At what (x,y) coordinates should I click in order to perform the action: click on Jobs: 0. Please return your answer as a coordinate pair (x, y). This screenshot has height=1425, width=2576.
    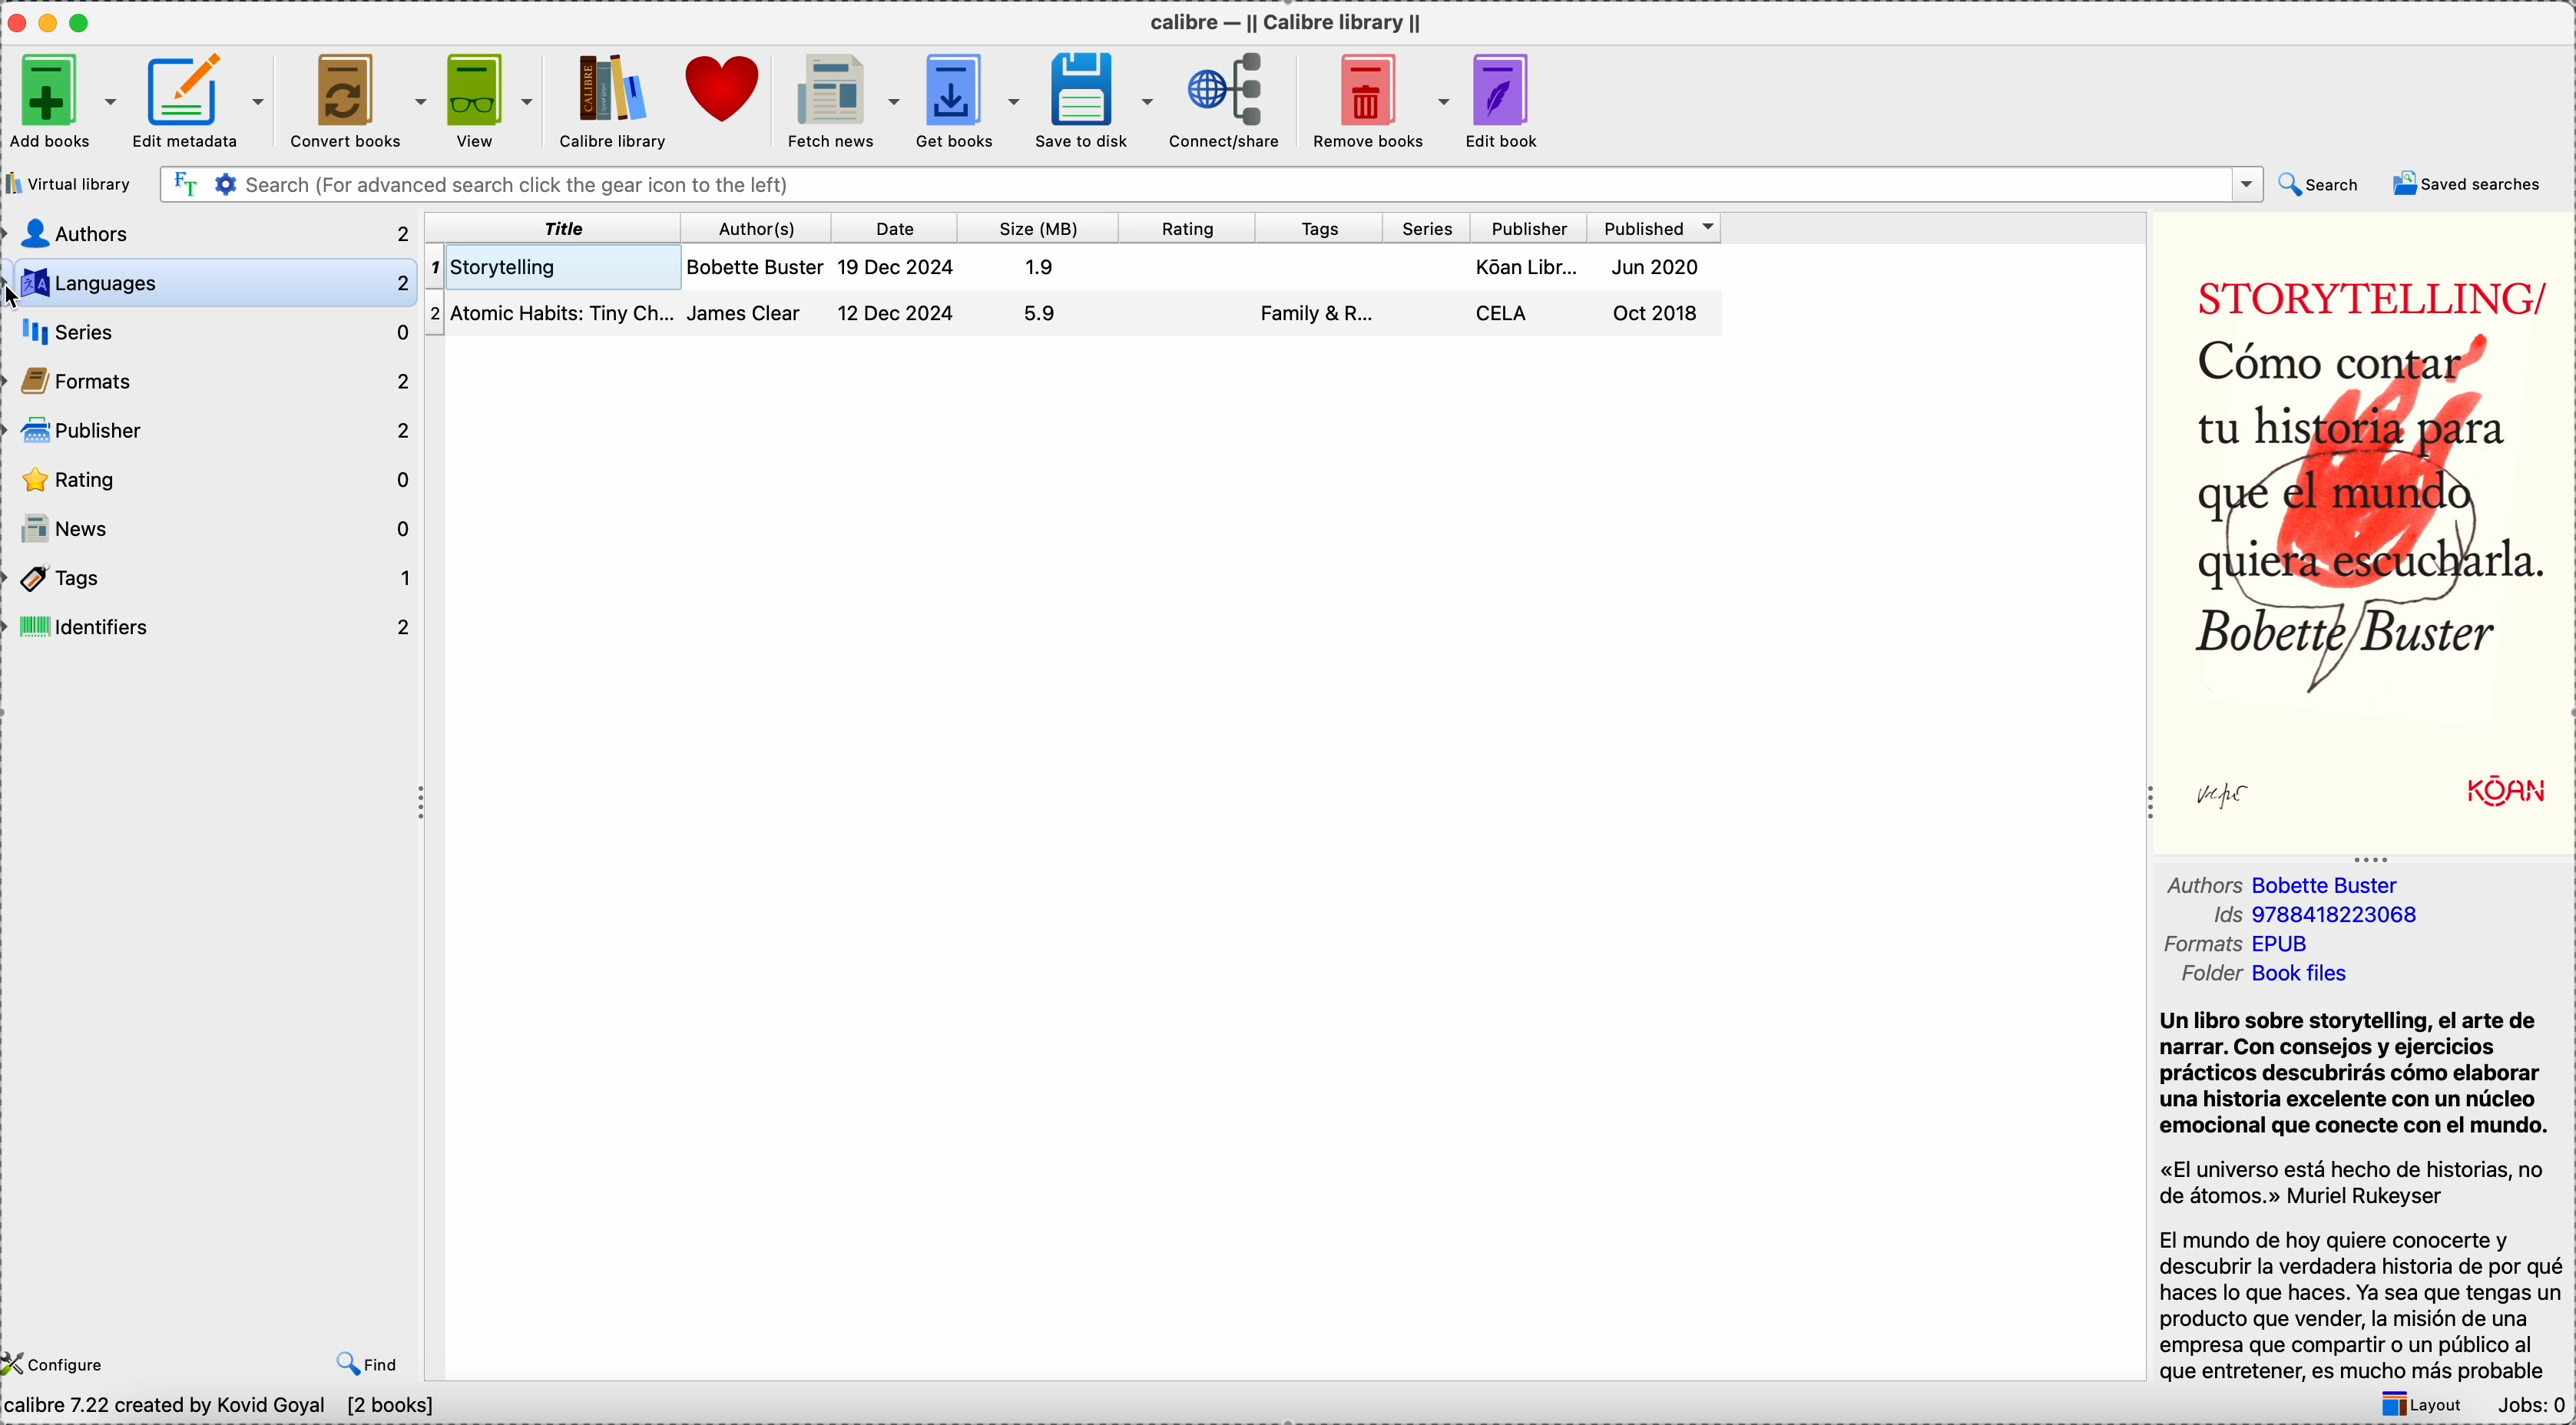
    Looking at the image, I should click on (2531, 1407).